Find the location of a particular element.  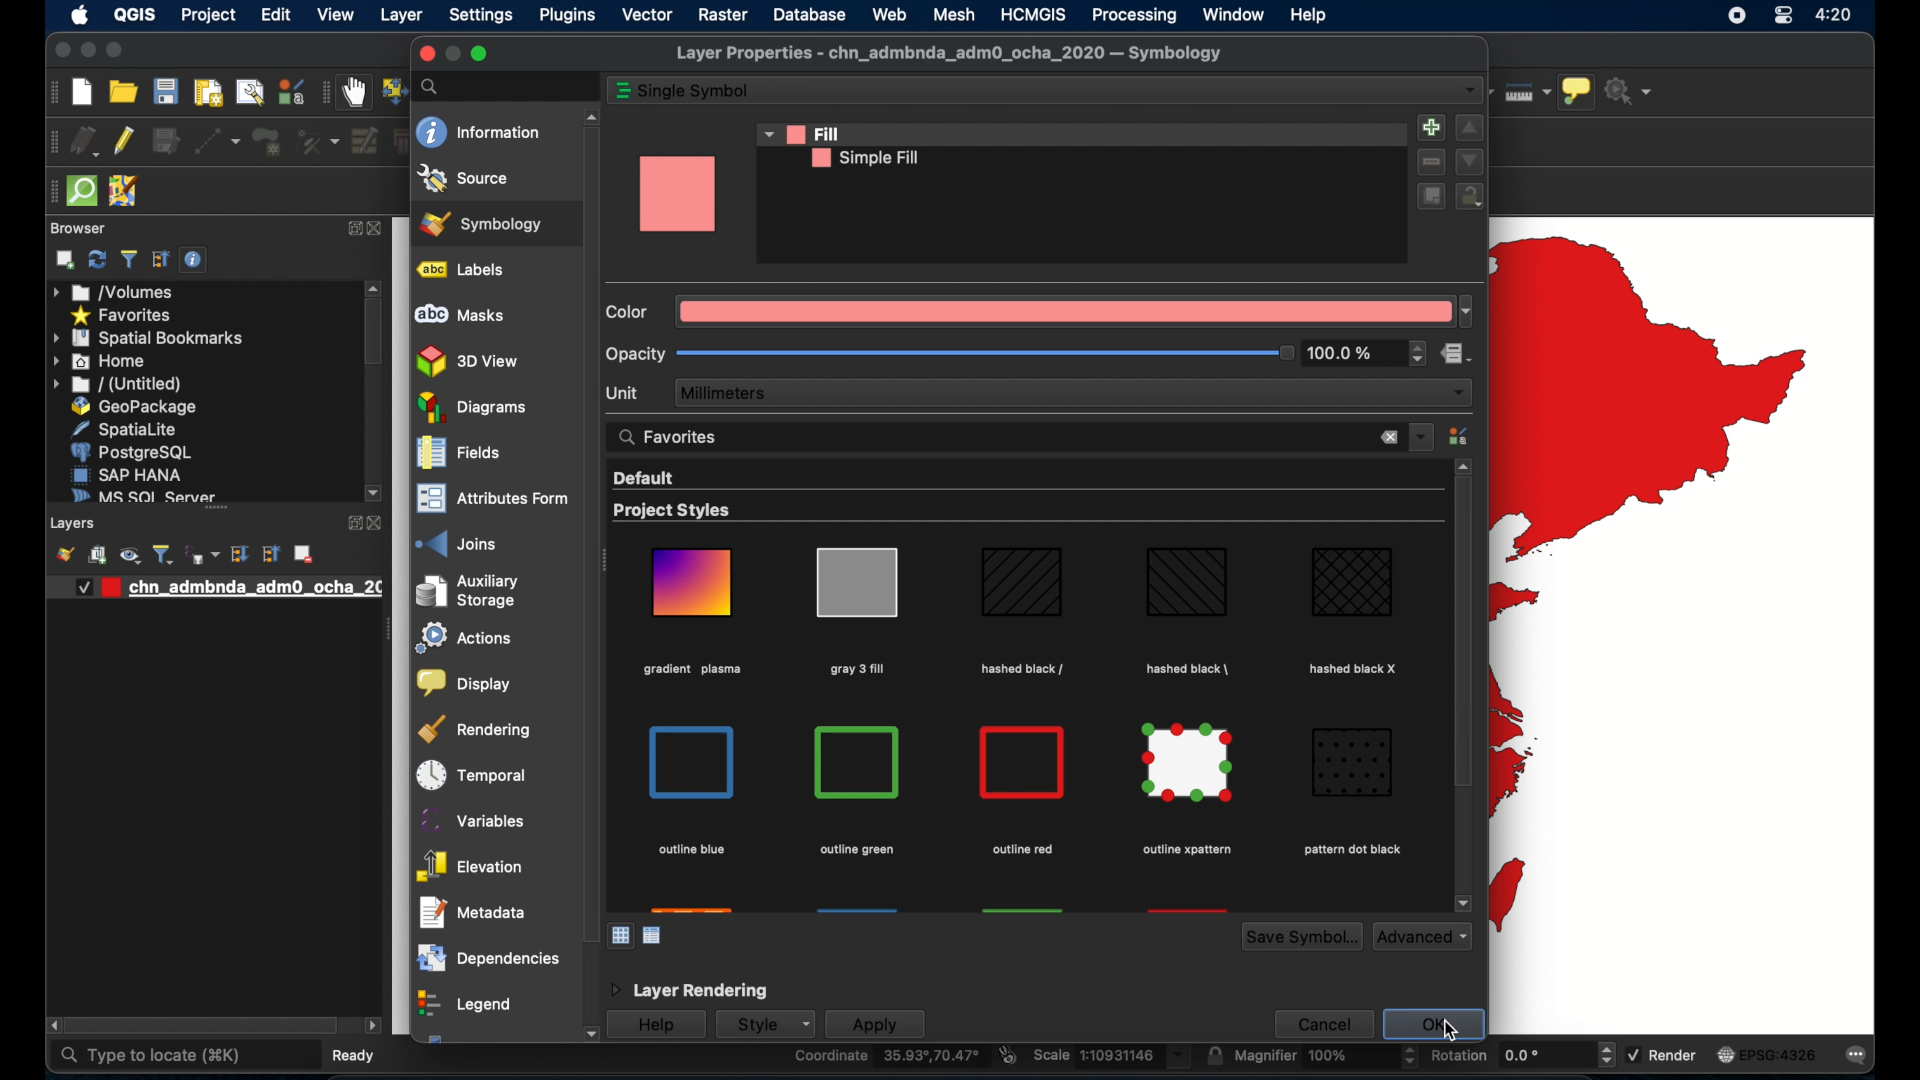

geopackage is located at coordinates (134, 407).